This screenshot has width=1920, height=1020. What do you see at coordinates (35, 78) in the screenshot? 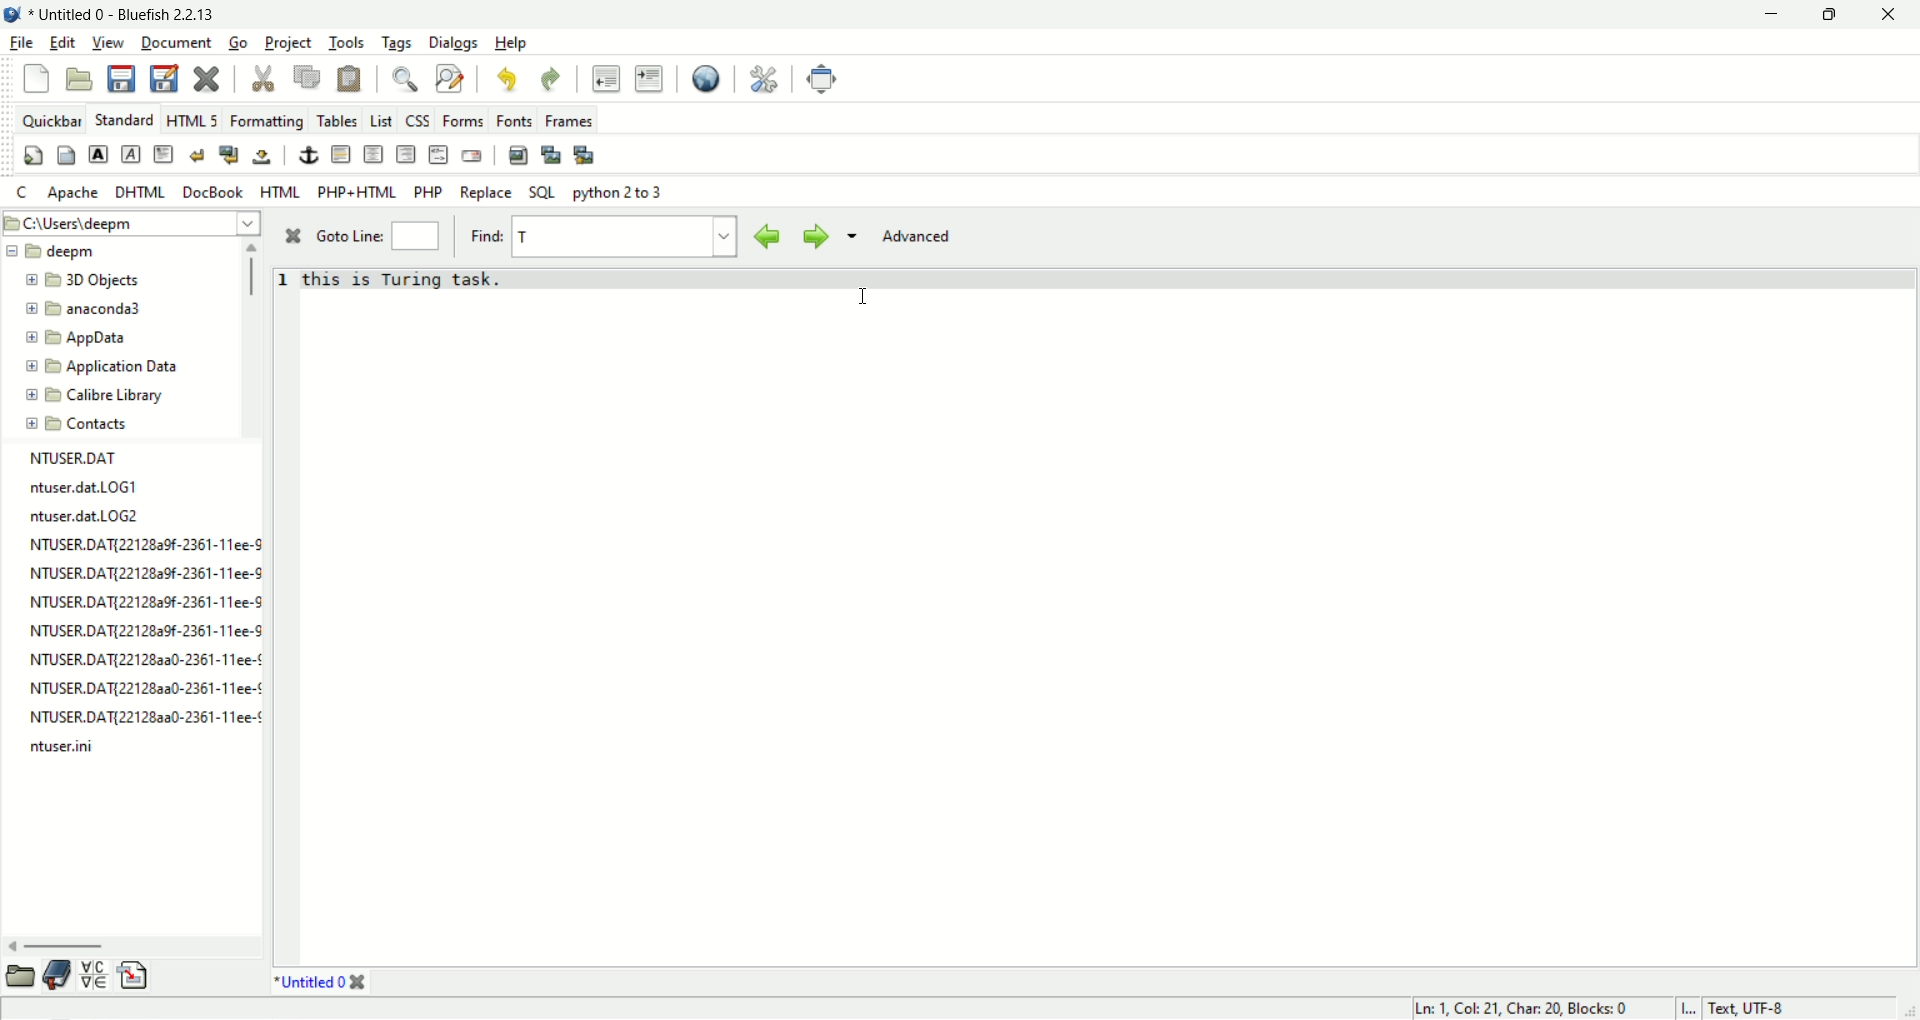
I see `New file` at bounding box center [35, 78].